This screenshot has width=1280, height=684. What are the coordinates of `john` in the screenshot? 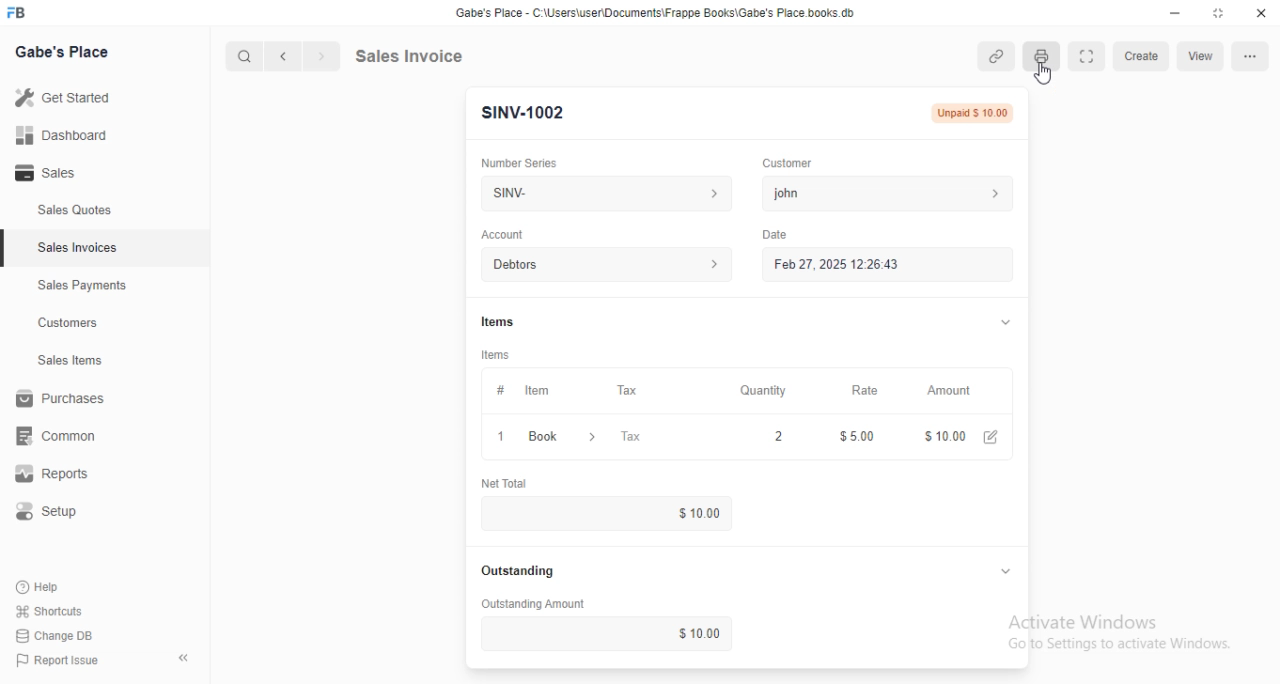 It's located at (847, 193).